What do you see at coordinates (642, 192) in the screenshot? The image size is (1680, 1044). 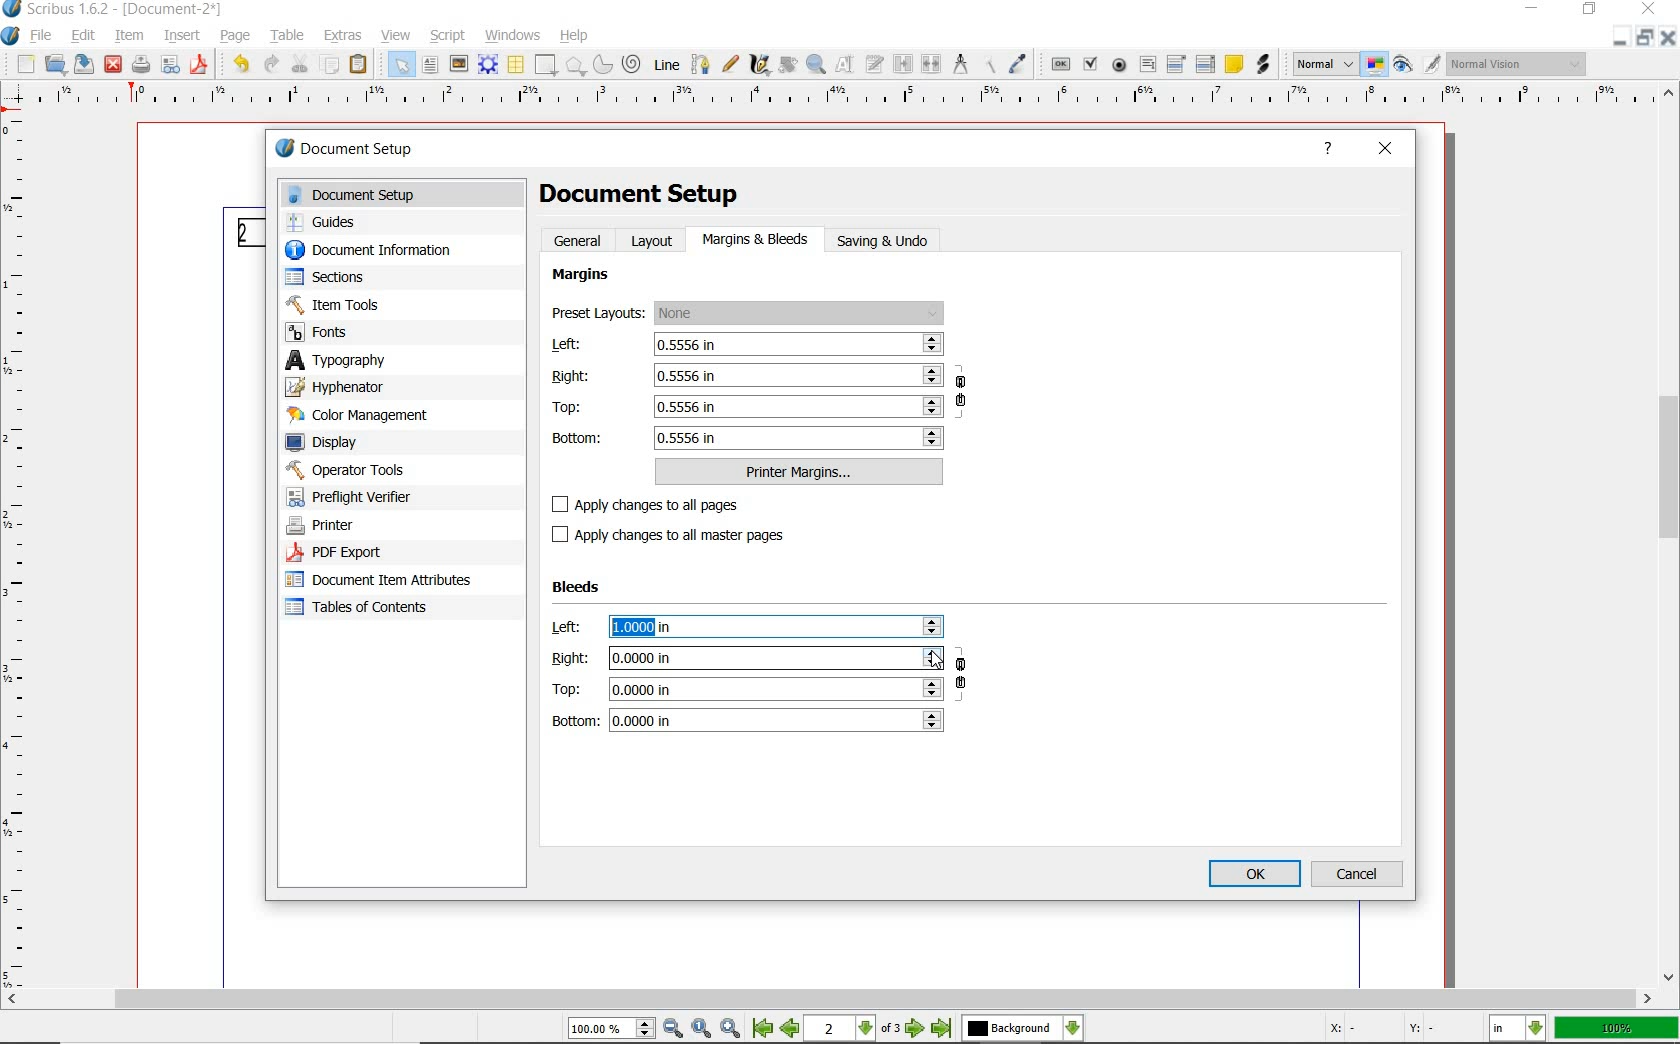 I see `document setup` at bounding box center [642, 192].